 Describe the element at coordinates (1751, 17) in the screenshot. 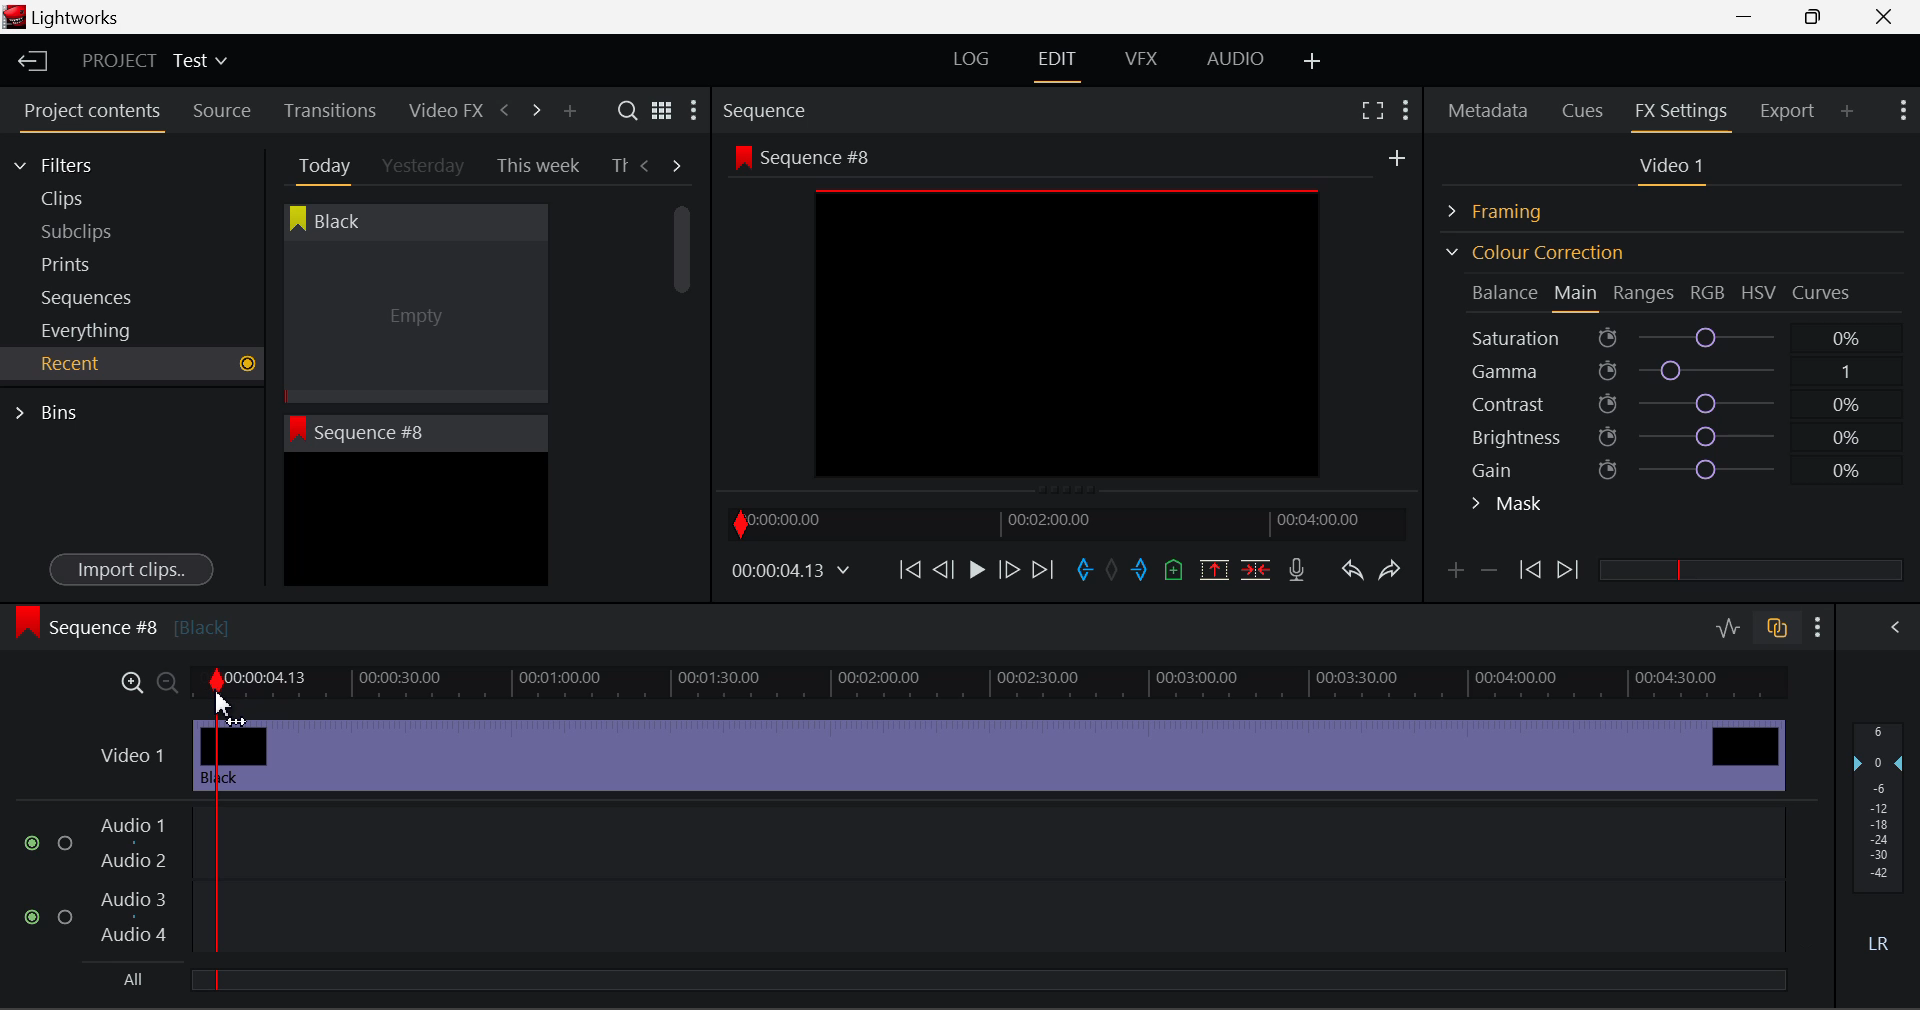

I see `Restore Down` at that location.